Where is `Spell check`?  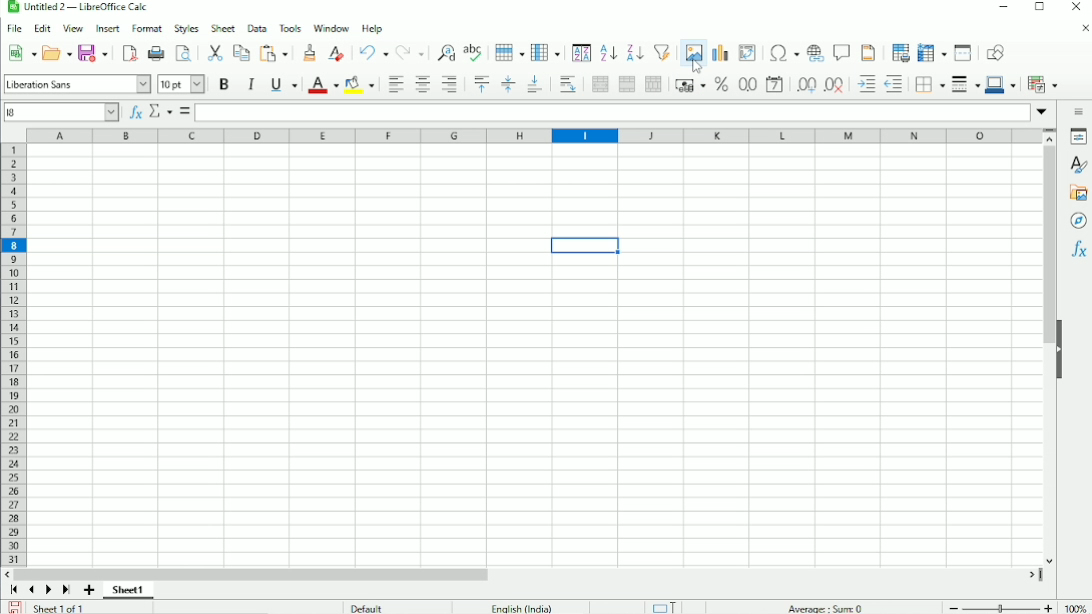 Spell check is located at coordinates (475, 52).